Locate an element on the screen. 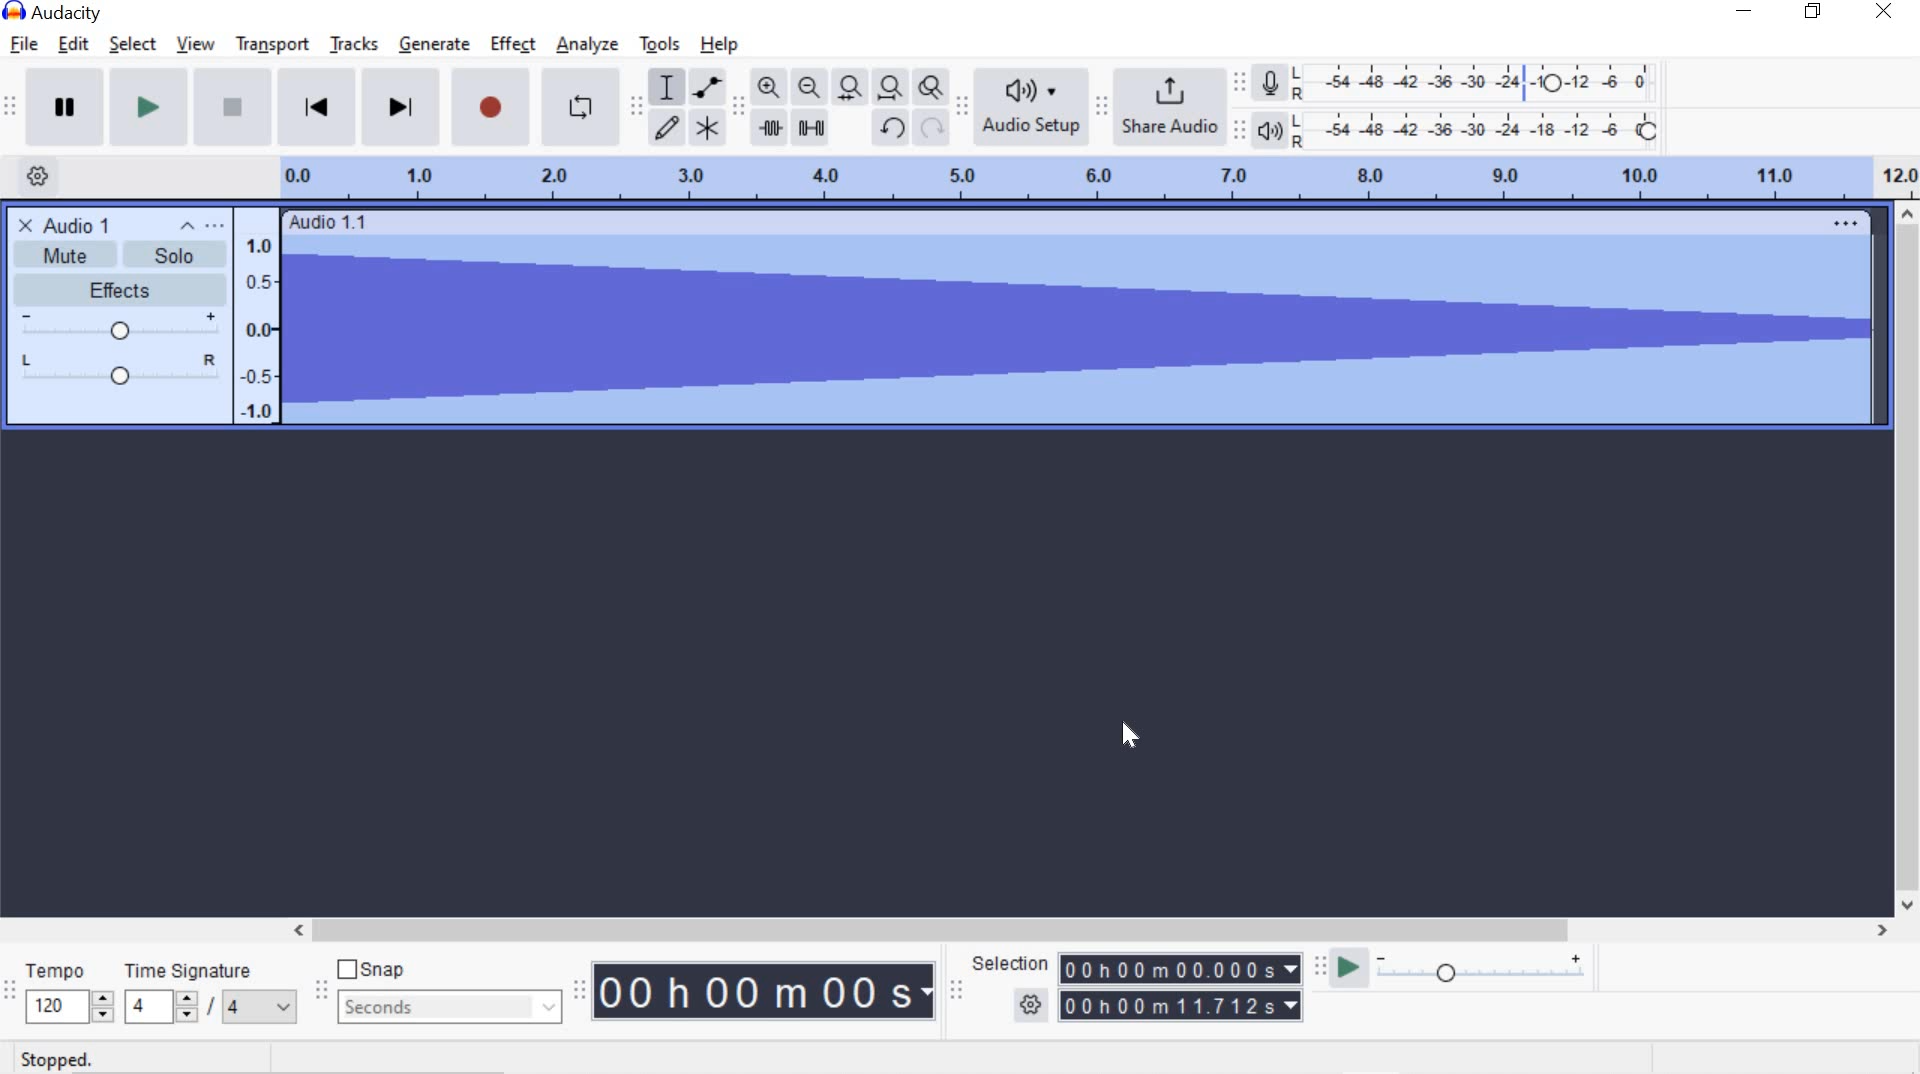  Timeline options is located at coordinates (37, 173).